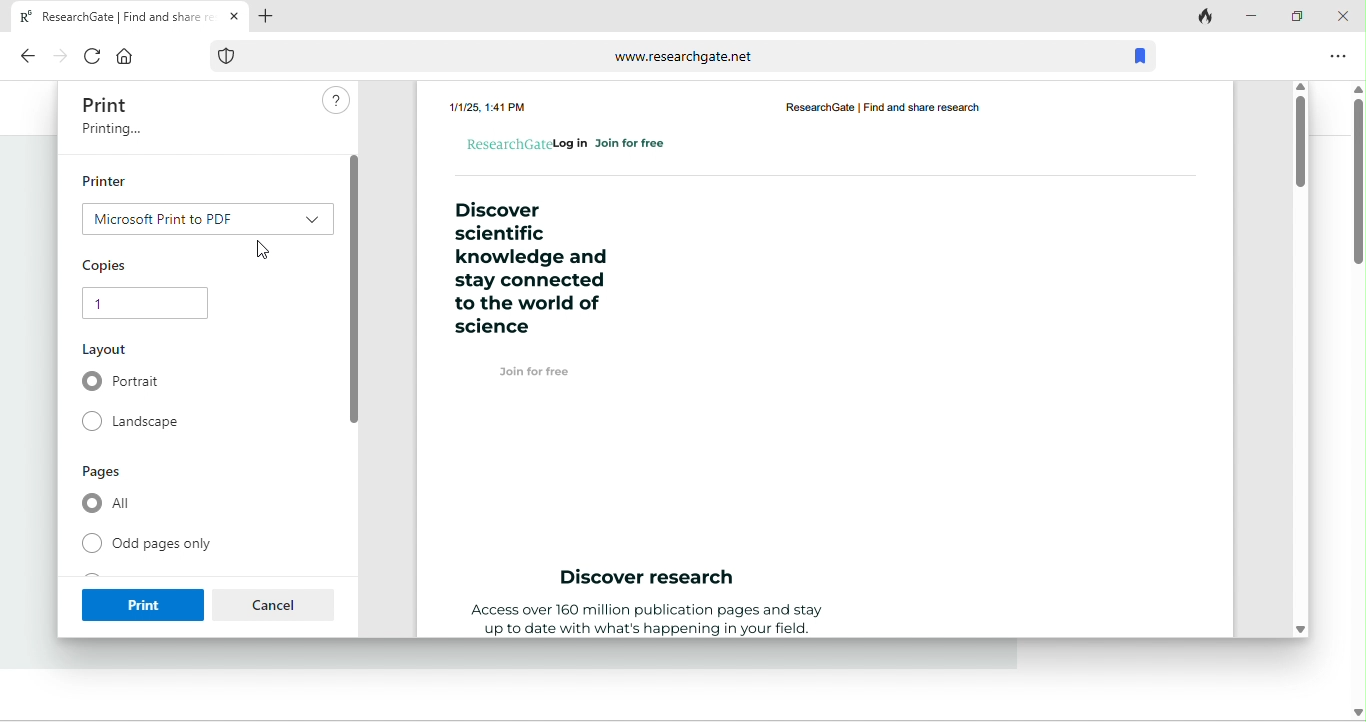  Describe the element at coordinates (1303, 626) in the screenshot. I see `down` at that location.